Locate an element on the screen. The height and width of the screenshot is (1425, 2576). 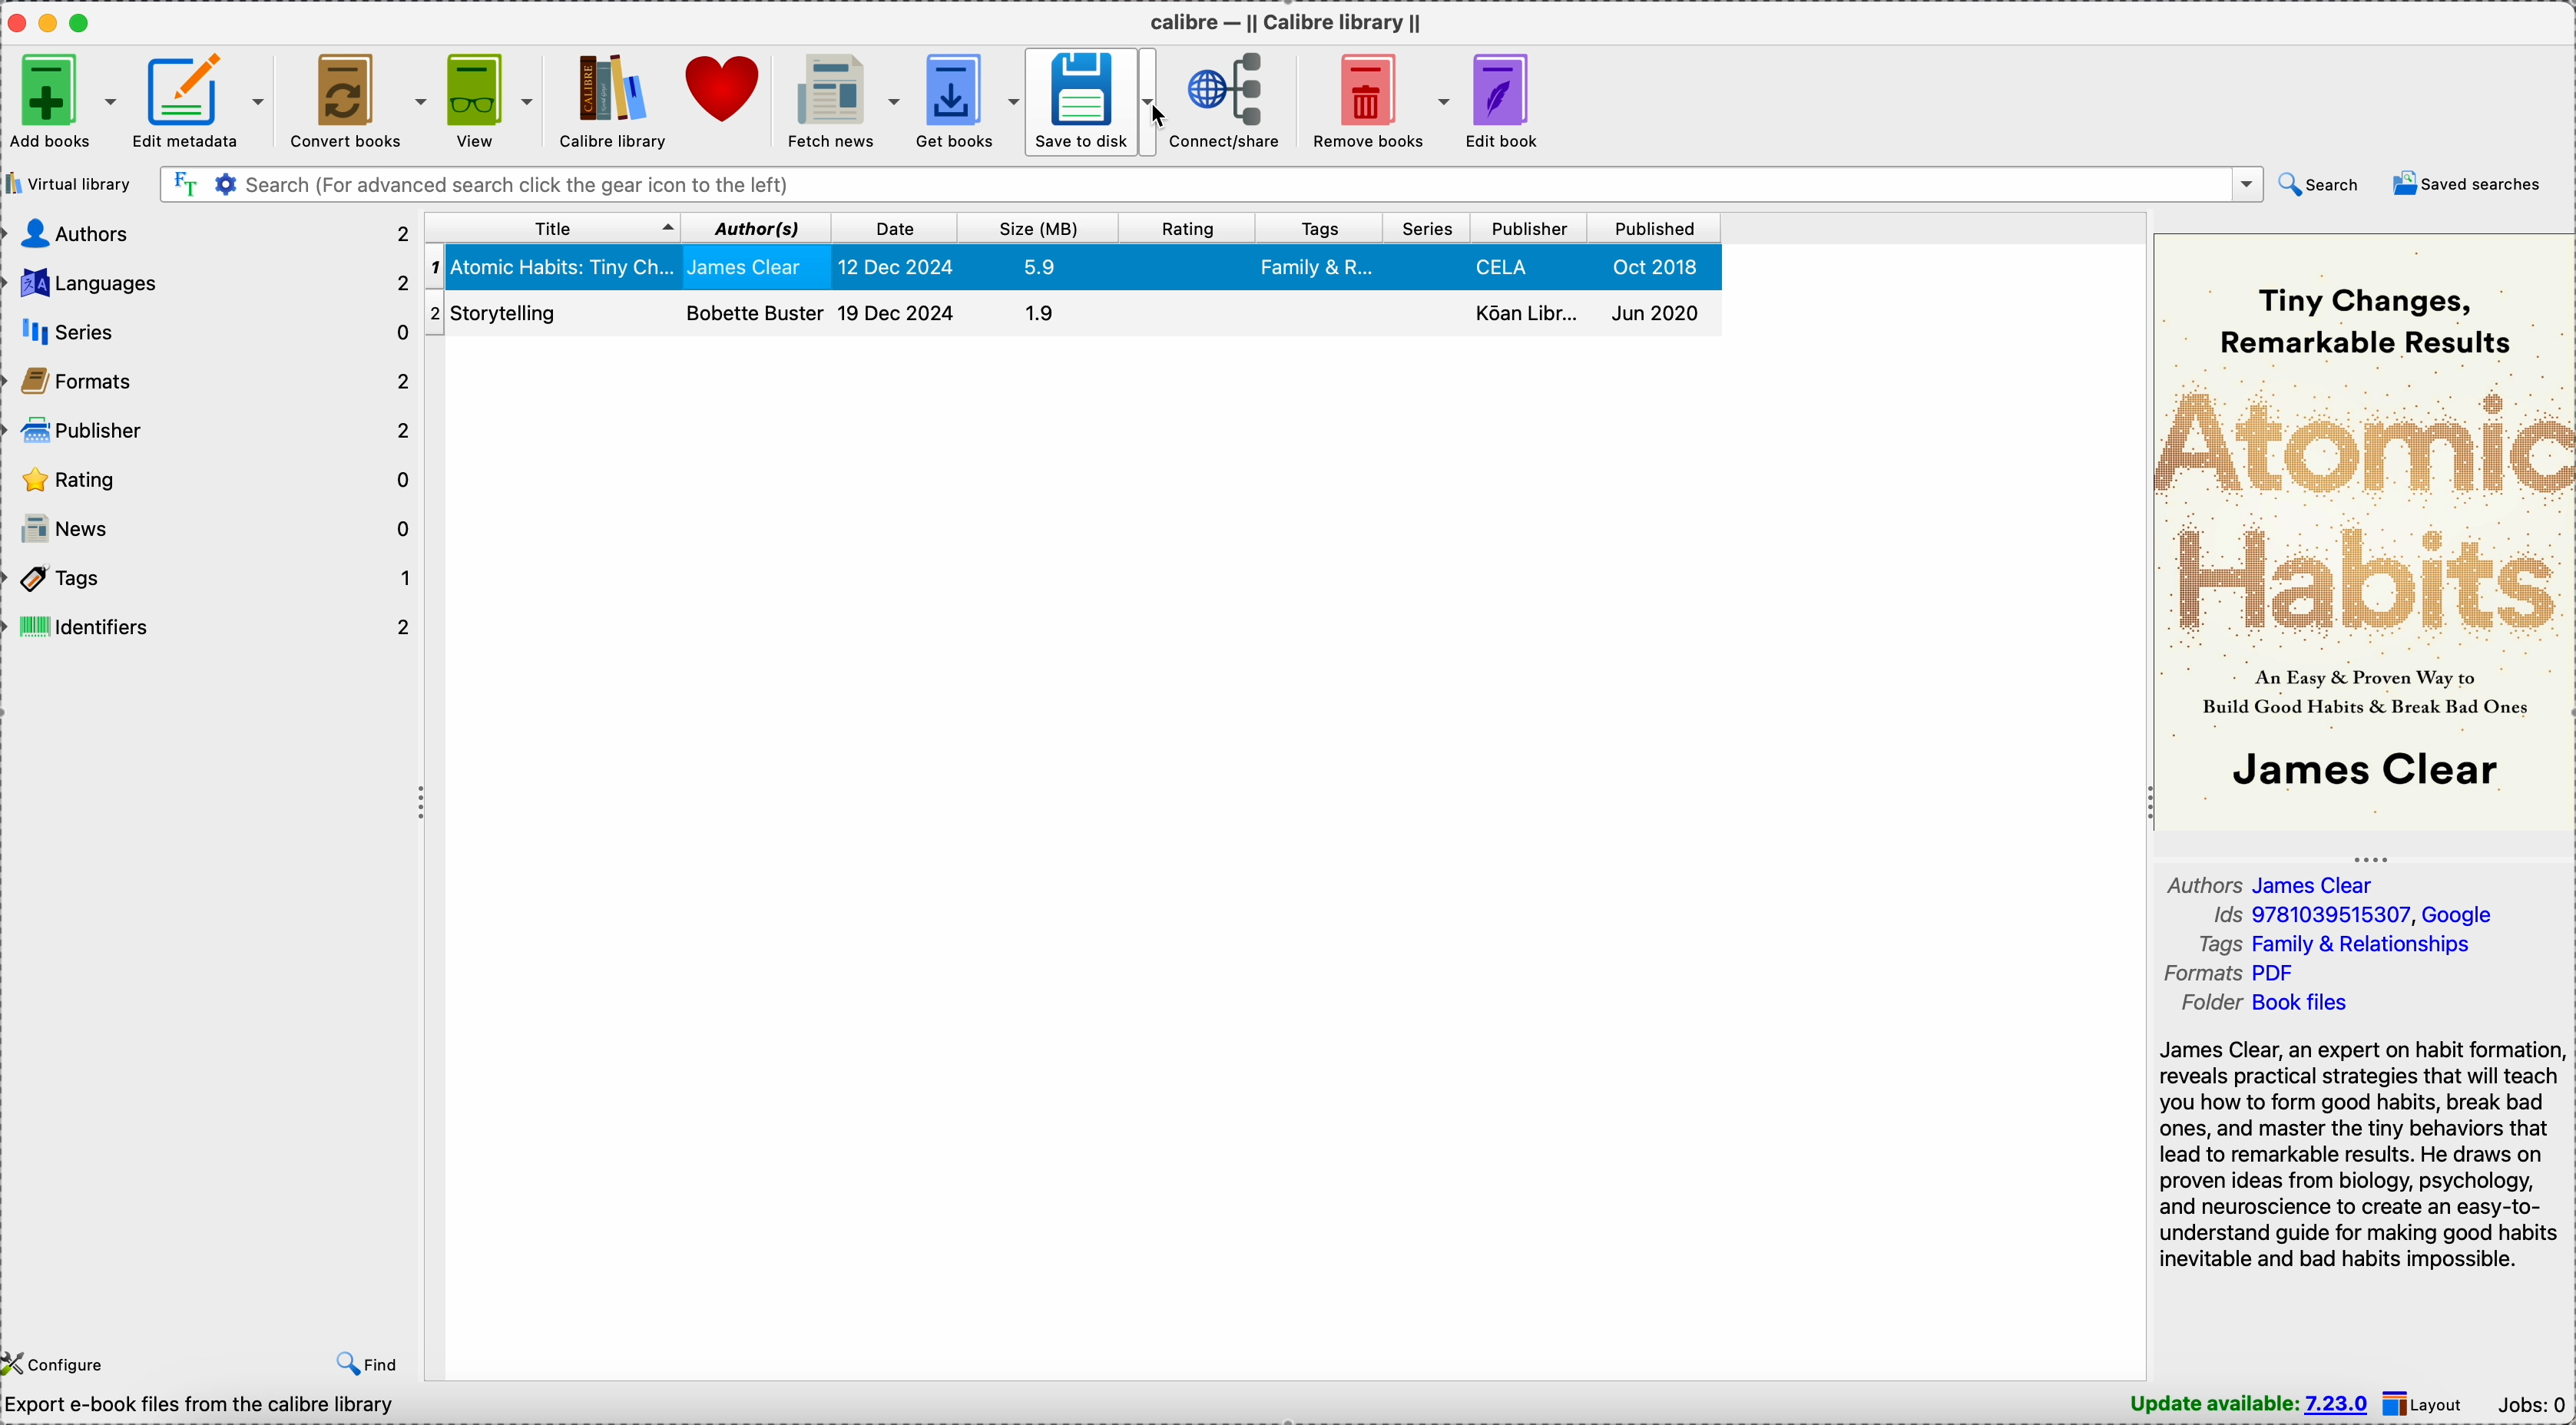
formats PDF is located at coordinates (2229, 972).